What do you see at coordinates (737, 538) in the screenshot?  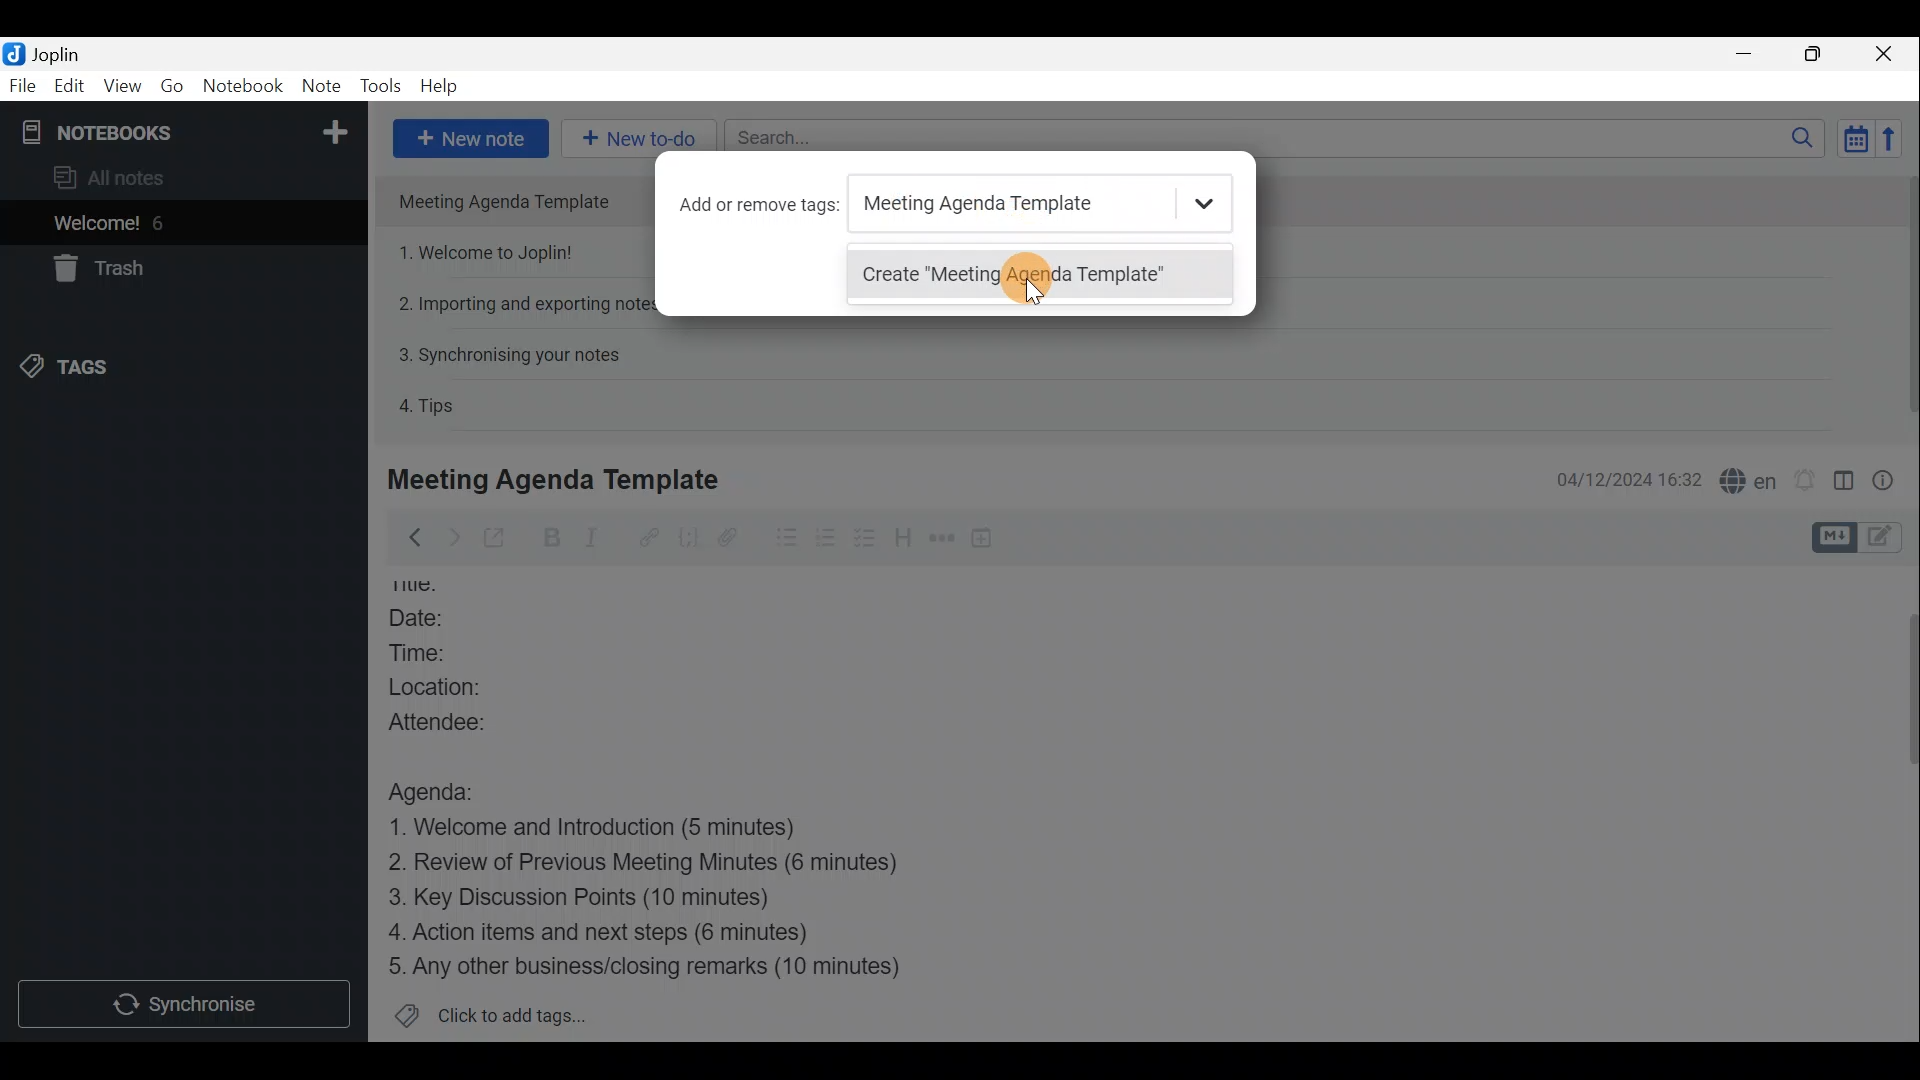 I see `Attach file` at bounding box center [737, 538].